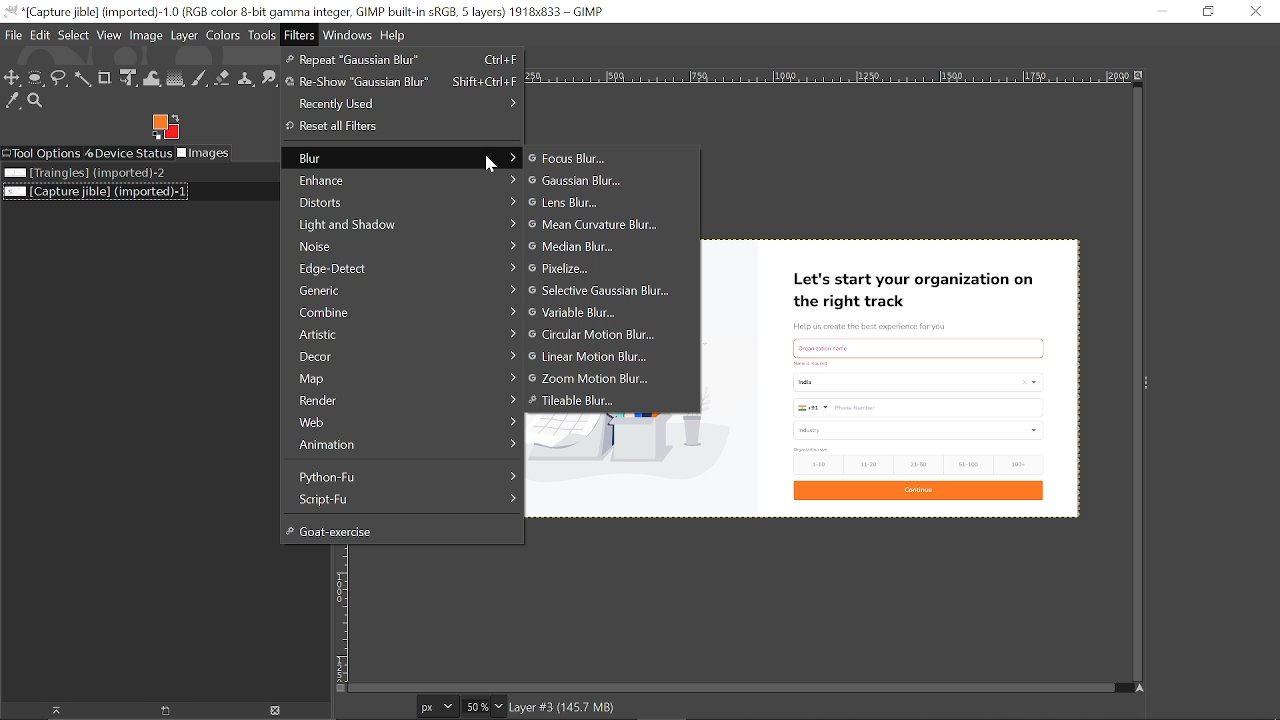  I want to click on Median Blur, so click(583, 247).